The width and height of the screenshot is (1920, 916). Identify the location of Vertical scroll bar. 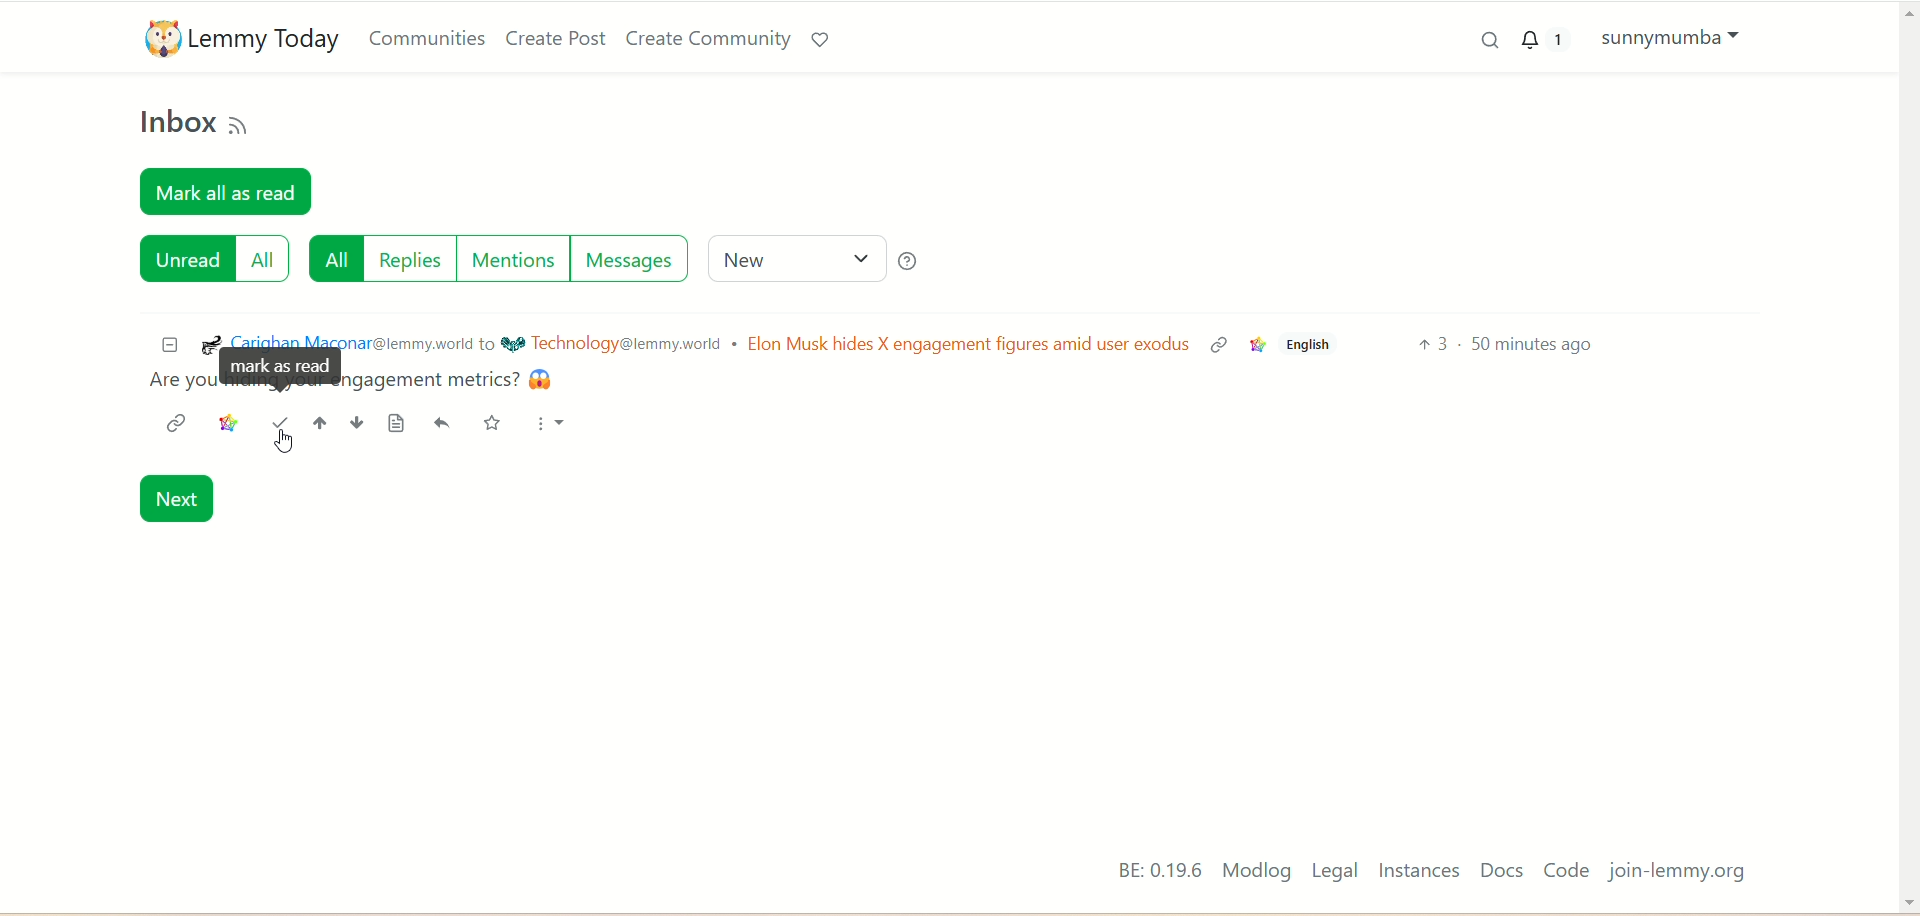
(1901, 438).